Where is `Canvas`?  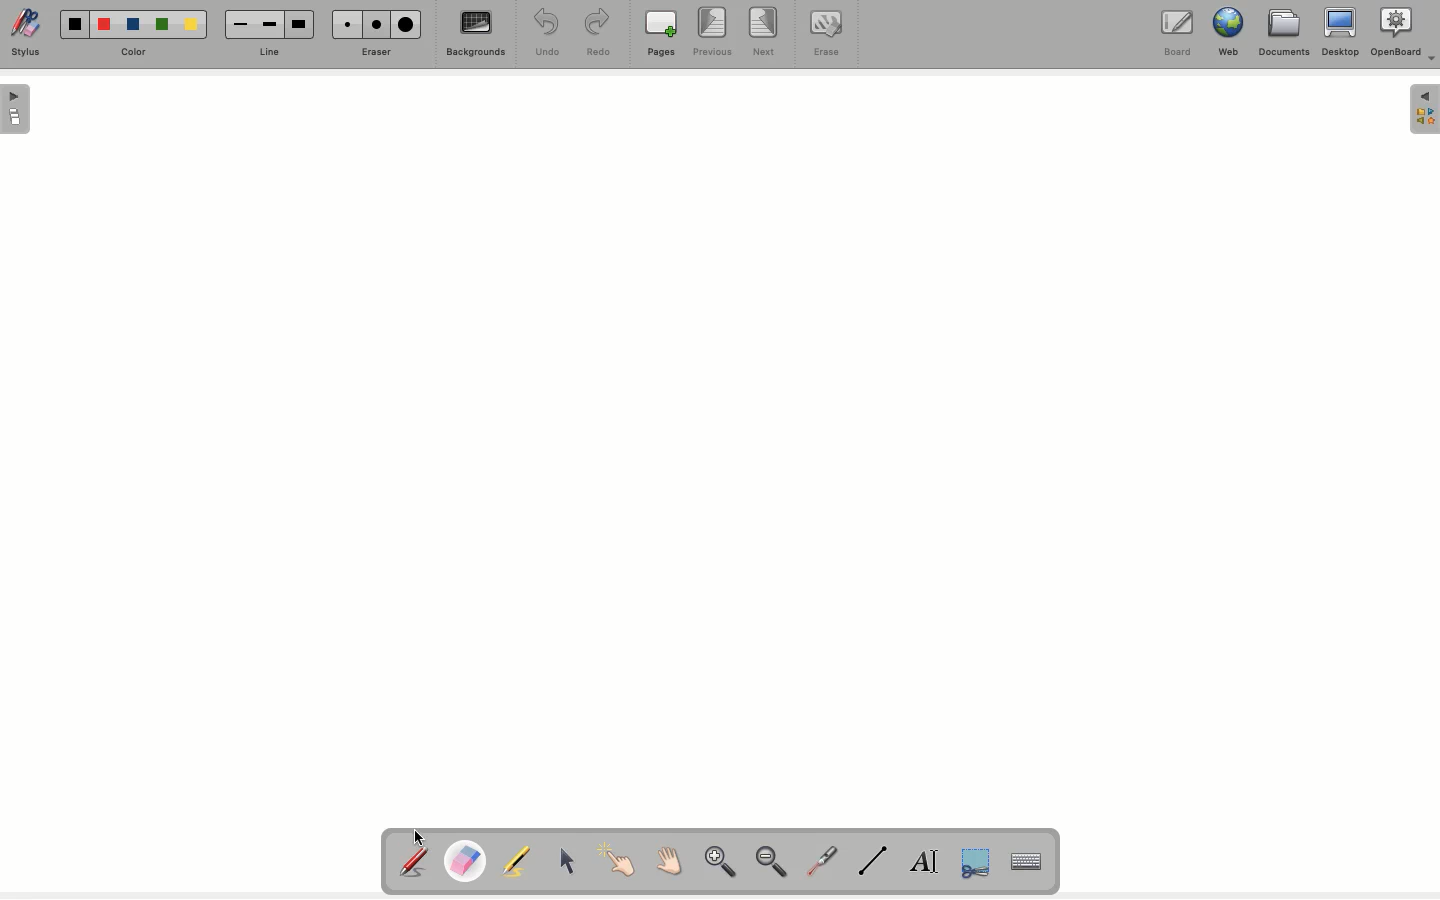
Canvas is located at coordinates (608, 448).